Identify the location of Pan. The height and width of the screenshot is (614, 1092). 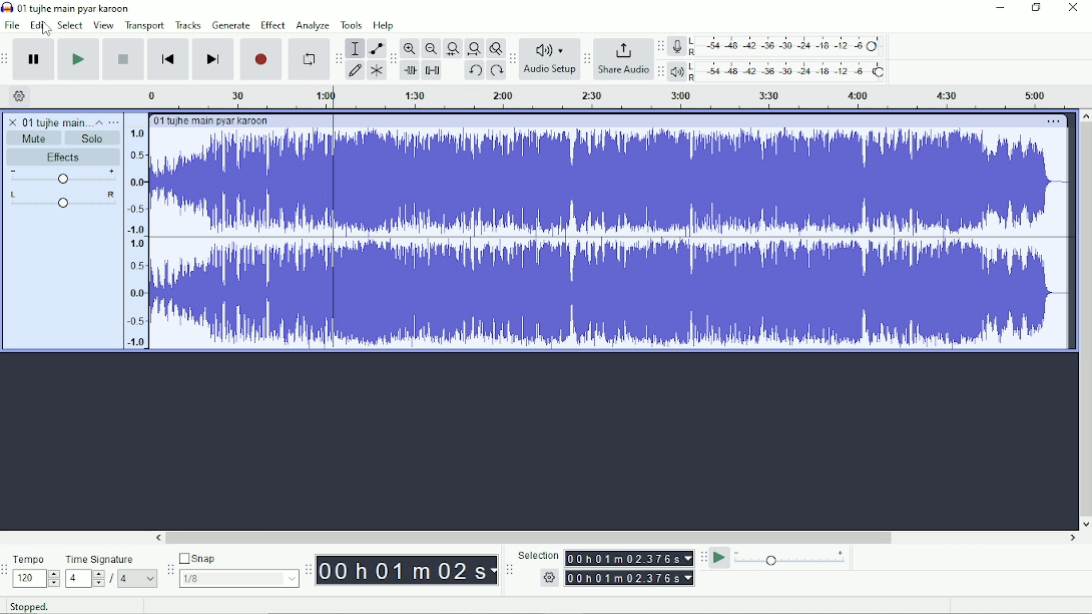
(61, 199).